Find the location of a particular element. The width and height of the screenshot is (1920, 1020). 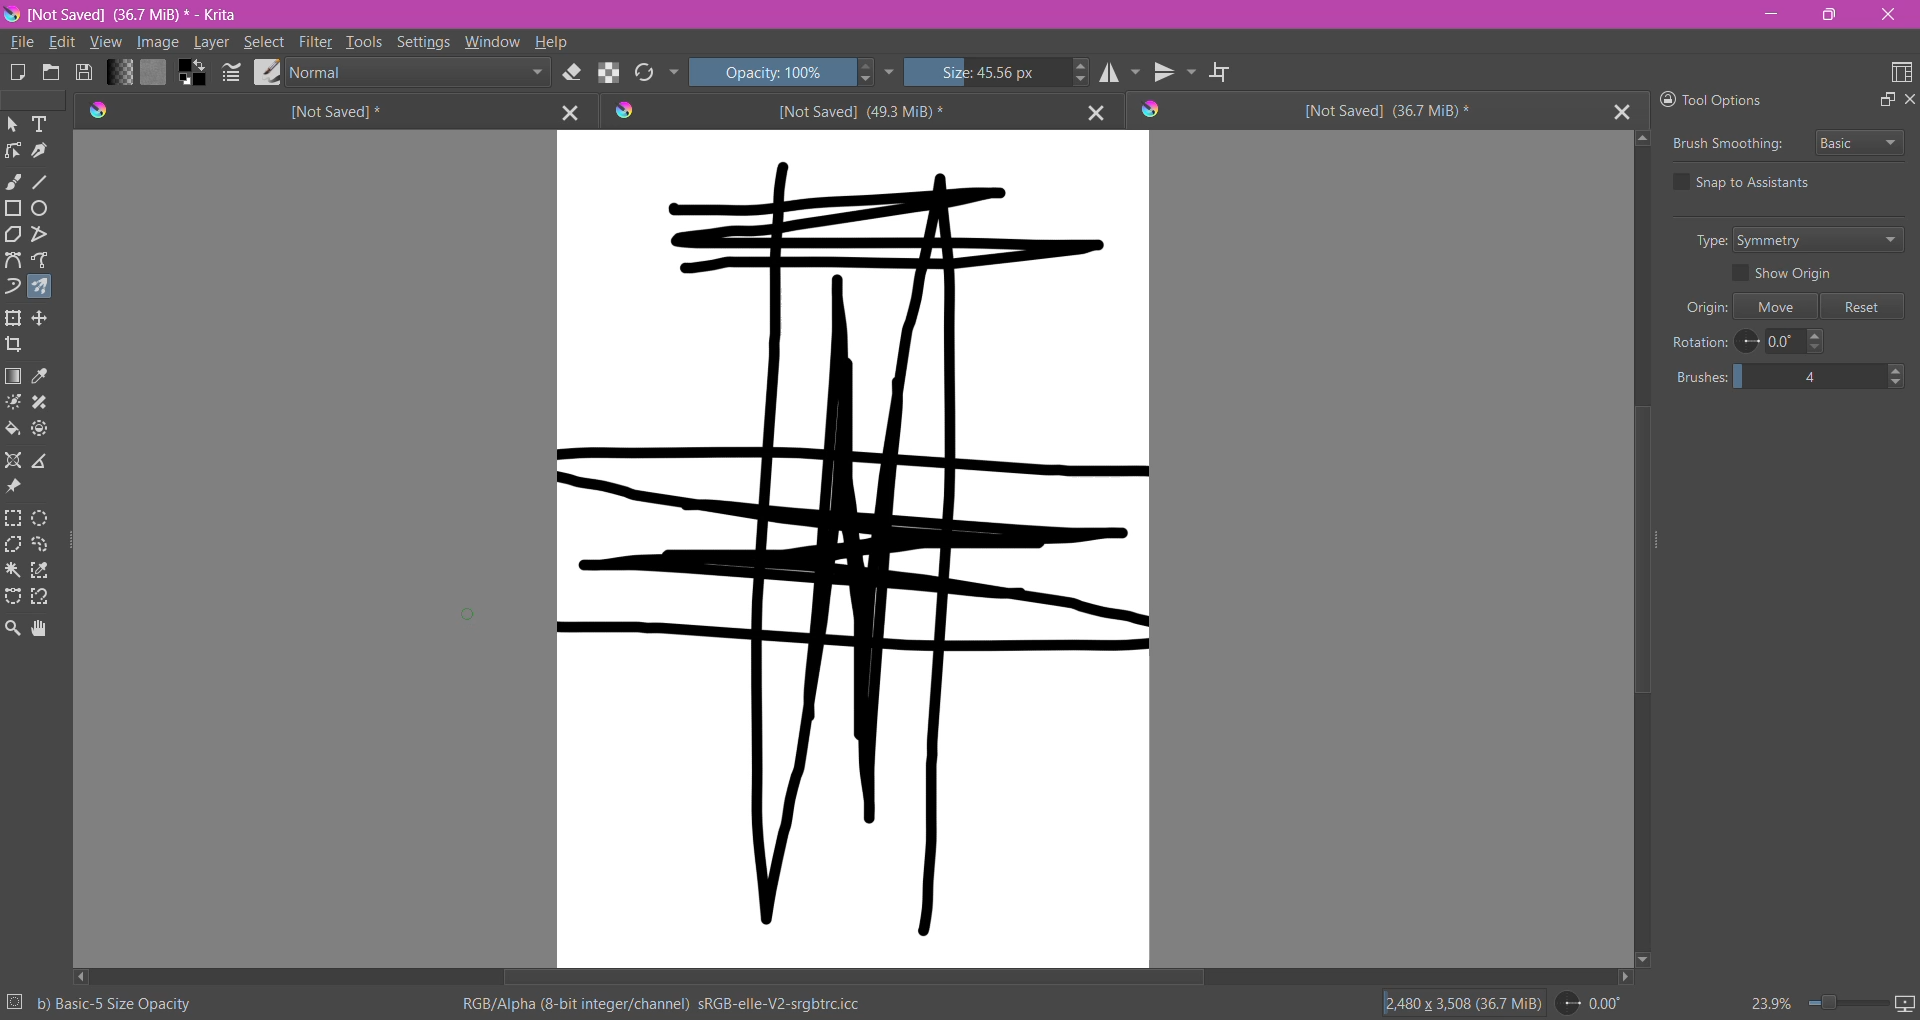

Create New Document is located at coordinates (16, 75).